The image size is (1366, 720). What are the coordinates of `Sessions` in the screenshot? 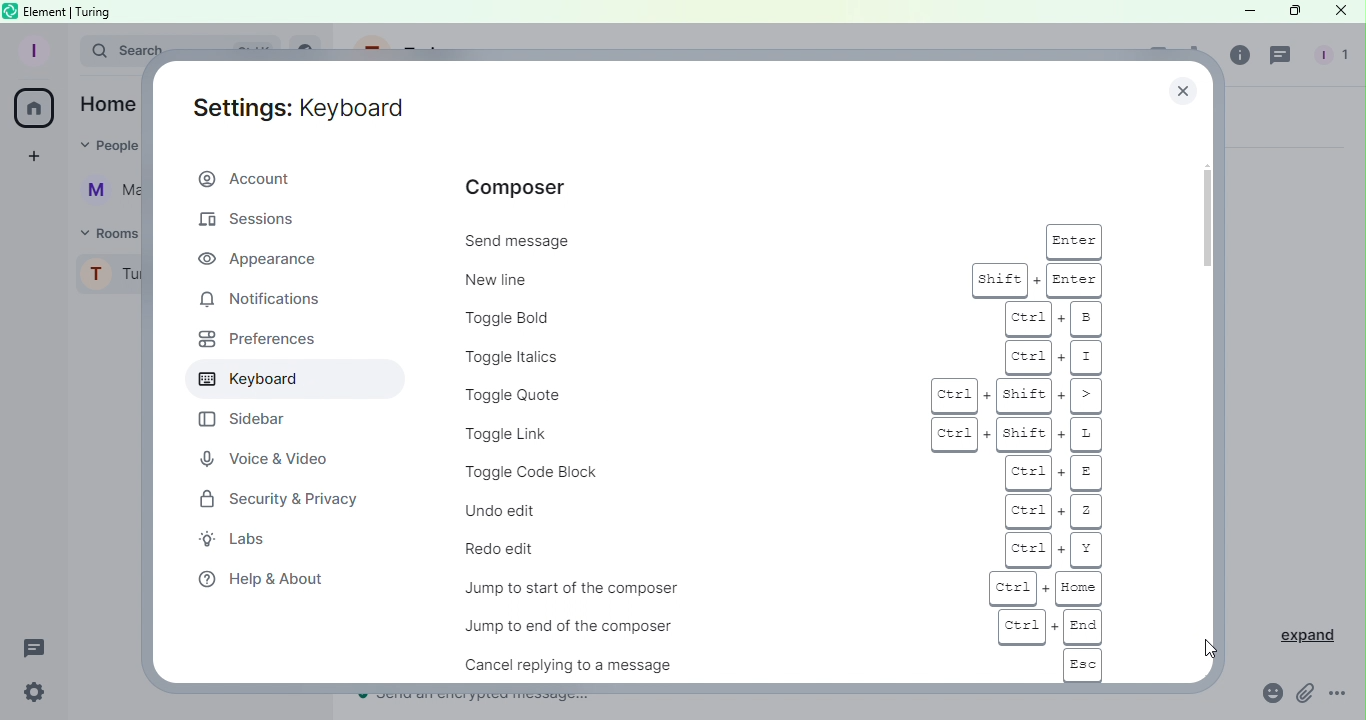 It's located at (258, 223).